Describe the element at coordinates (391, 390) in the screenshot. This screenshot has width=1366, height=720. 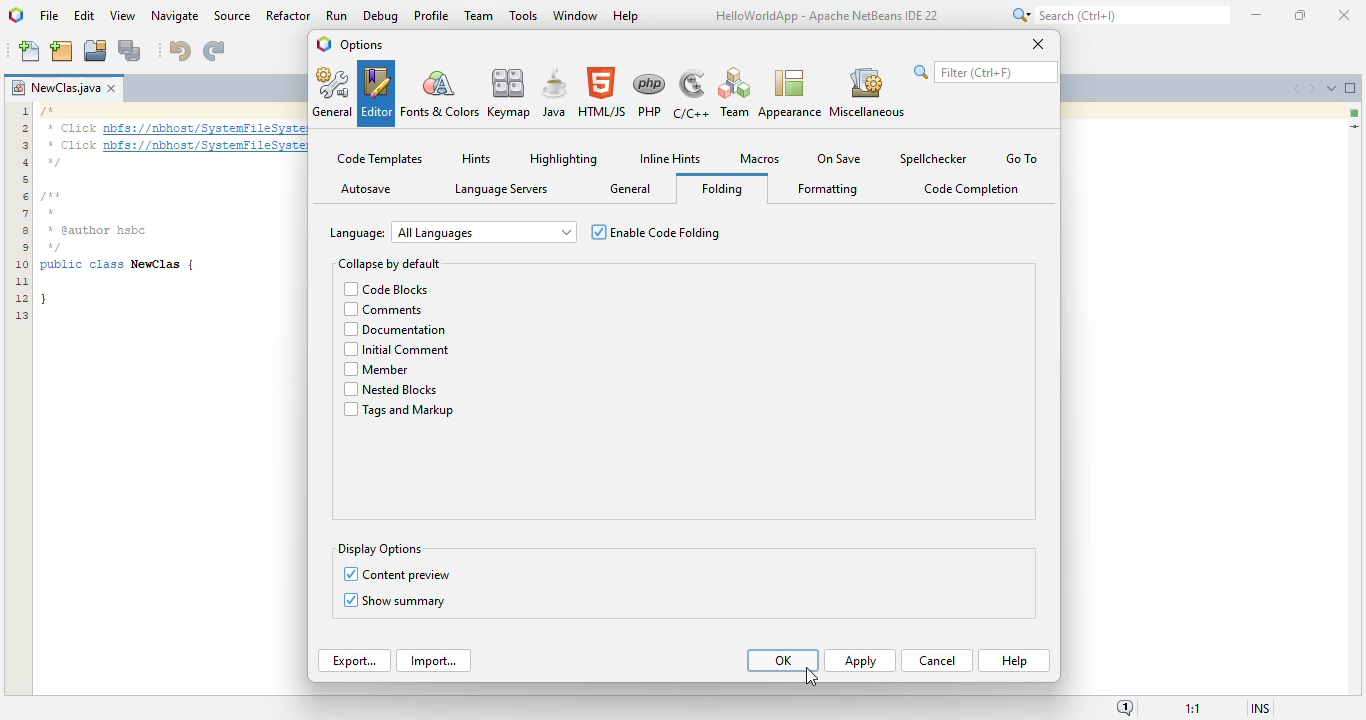
I see `nested blocks` at that location.